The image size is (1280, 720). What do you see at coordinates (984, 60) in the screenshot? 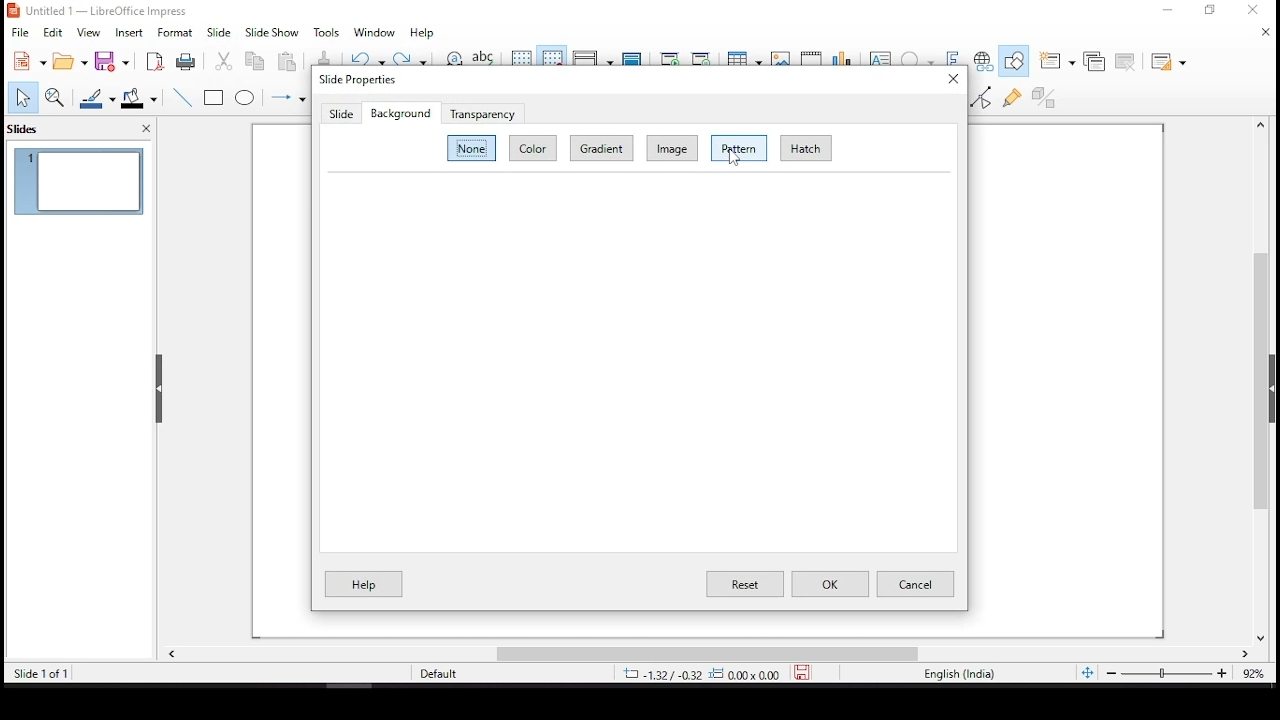
I see `insert hyperlink` at bounding box center [984, 60].